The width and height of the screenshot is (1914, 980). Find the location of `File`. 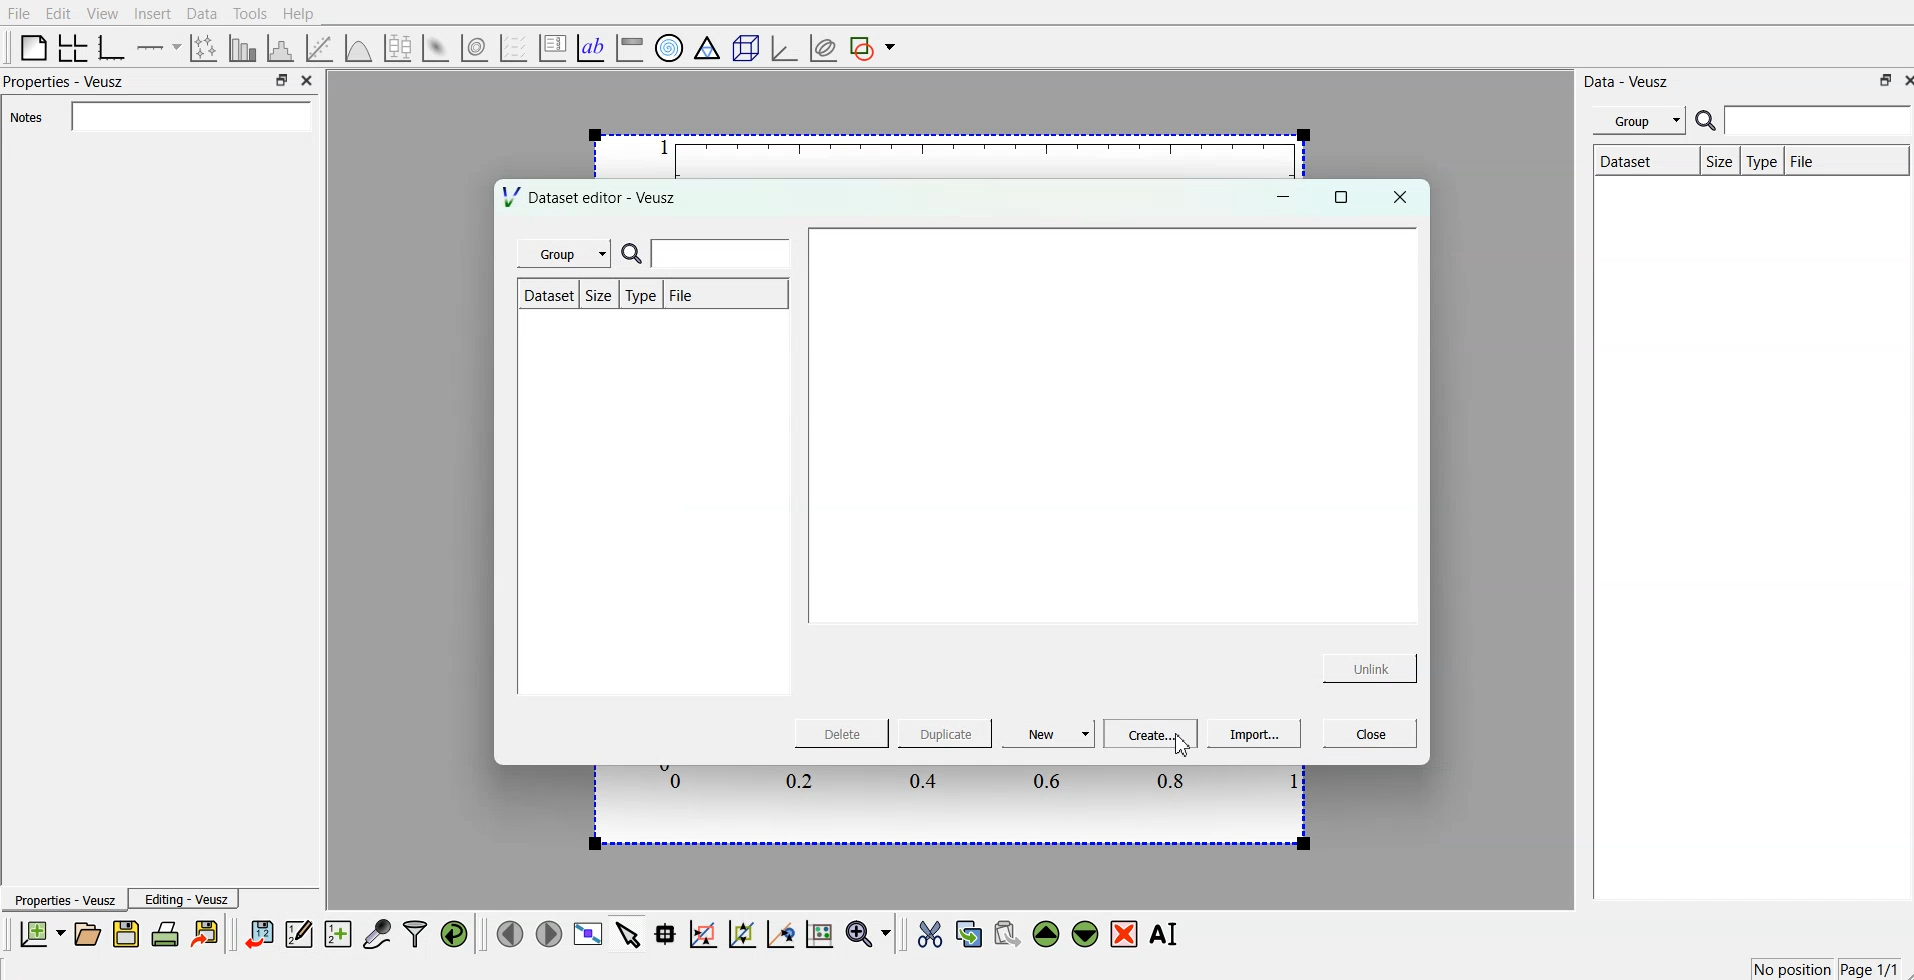

File is located at coordinates (702, 295).